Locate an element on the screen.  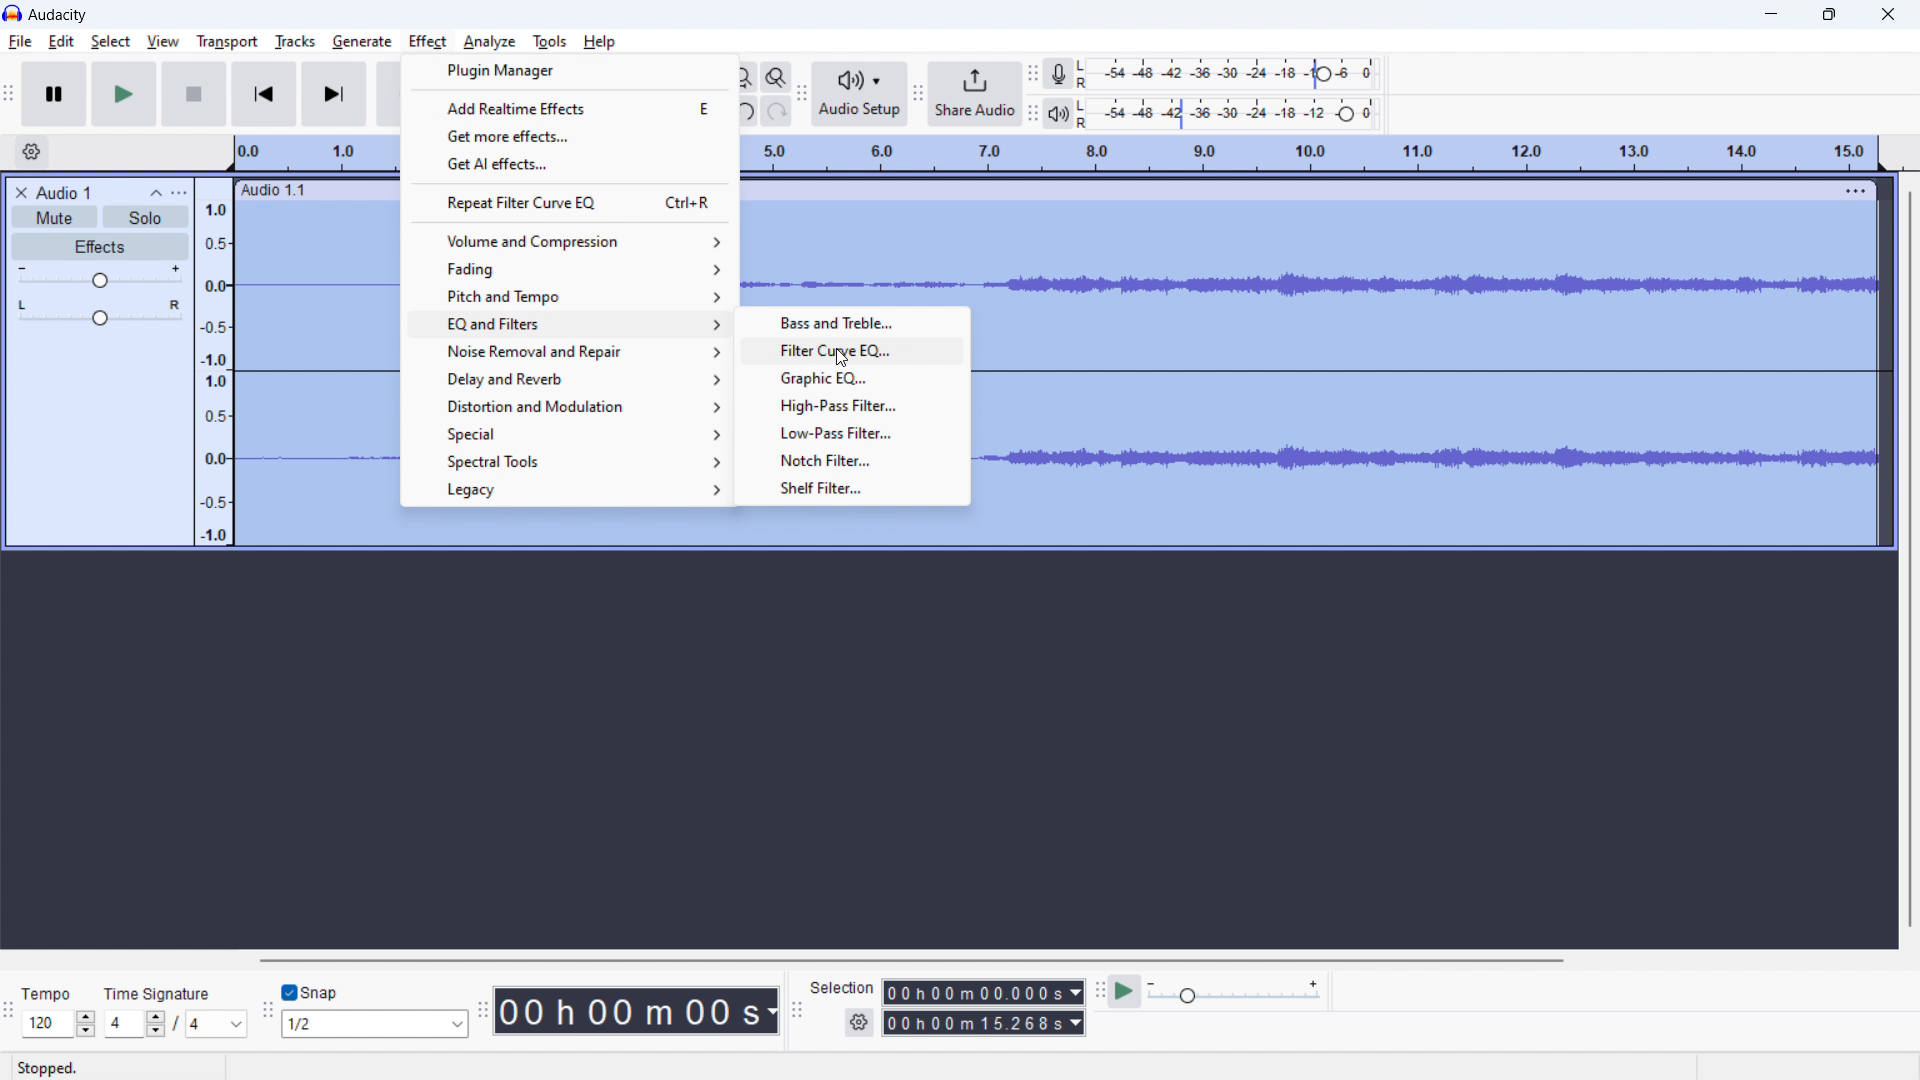
time signature toolbar is located at coordinates (9, 1011).